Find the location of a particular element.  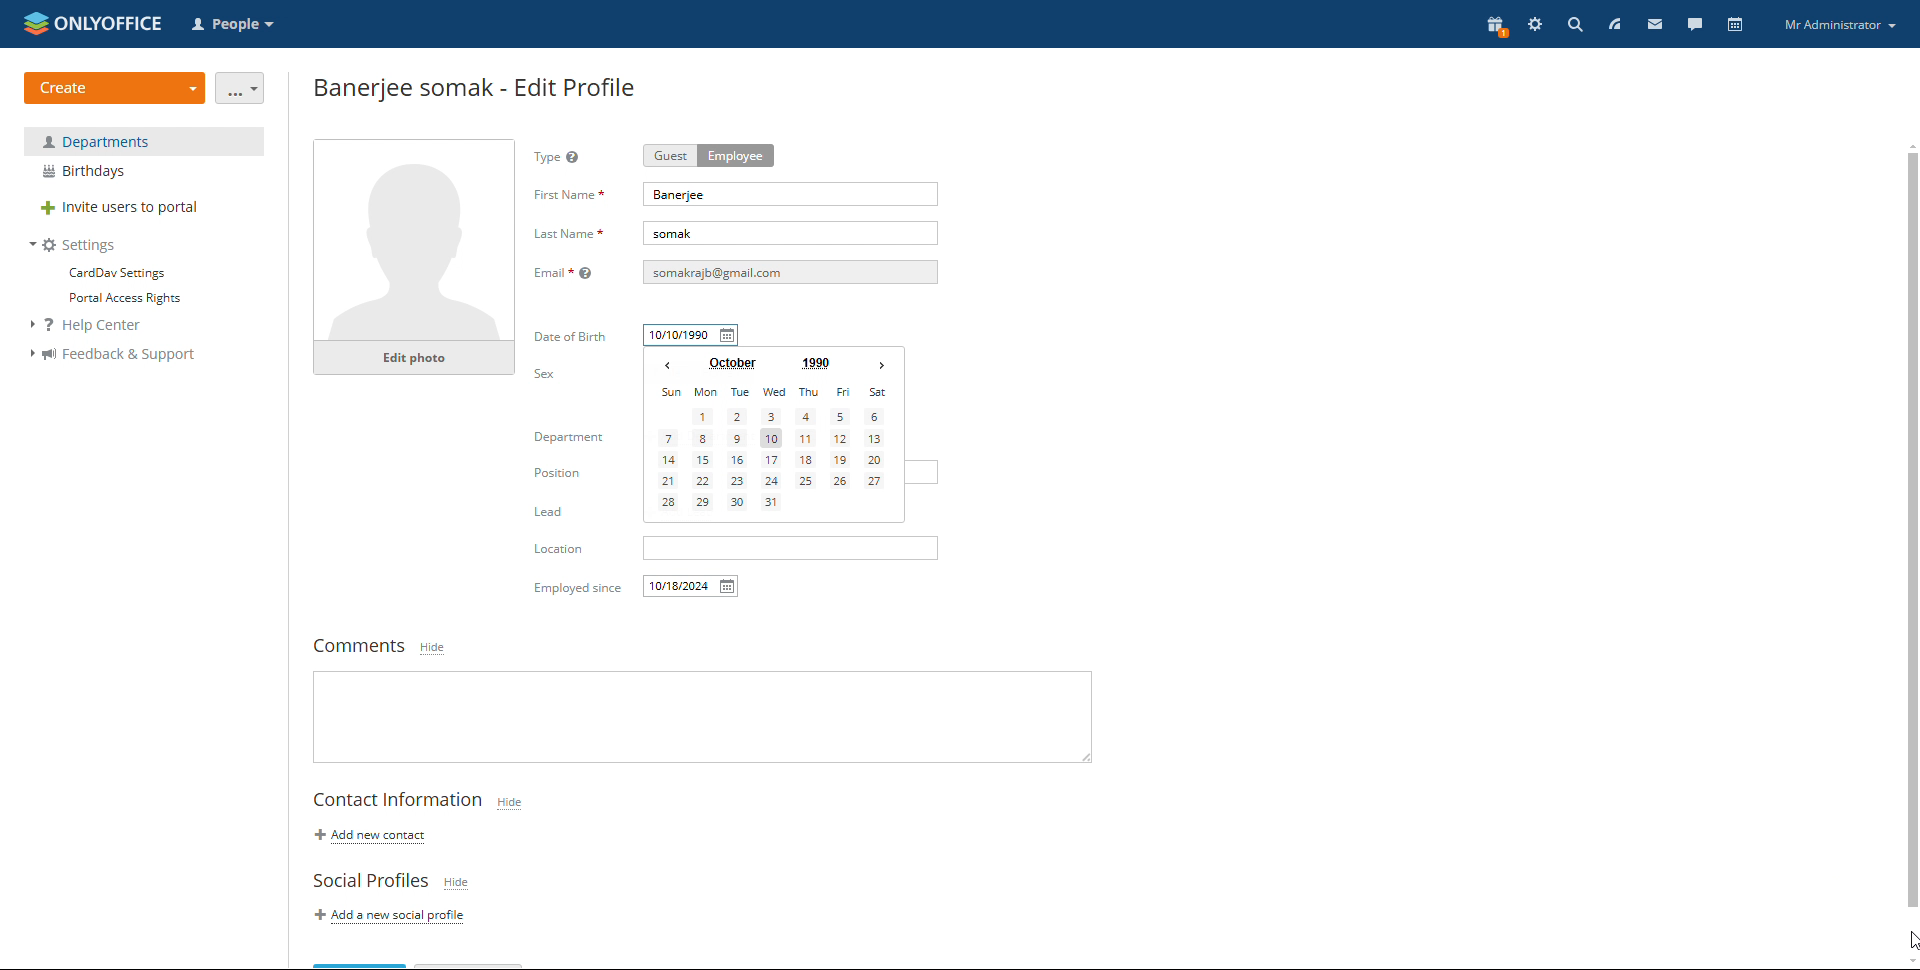

resize is located at coordinates (1084, 756).